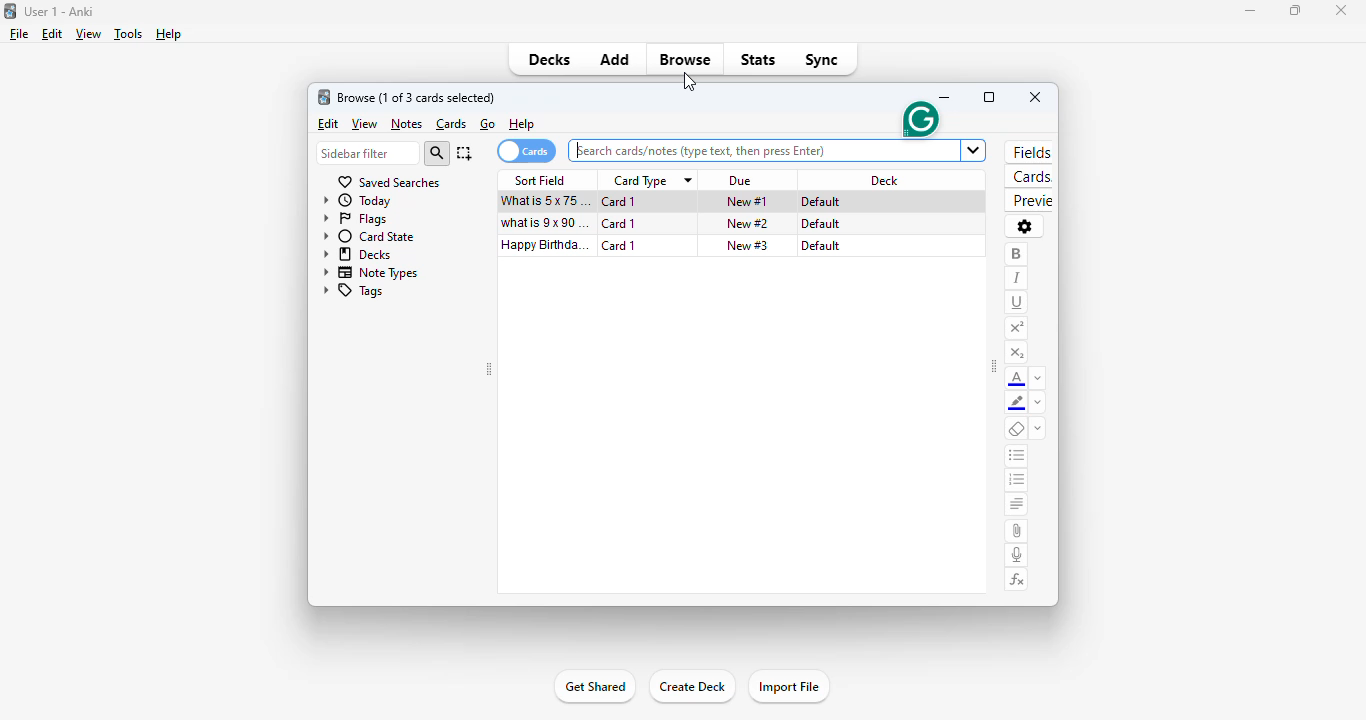 The image size is (1366, 720). I want to click on edit, so click(330, 124).